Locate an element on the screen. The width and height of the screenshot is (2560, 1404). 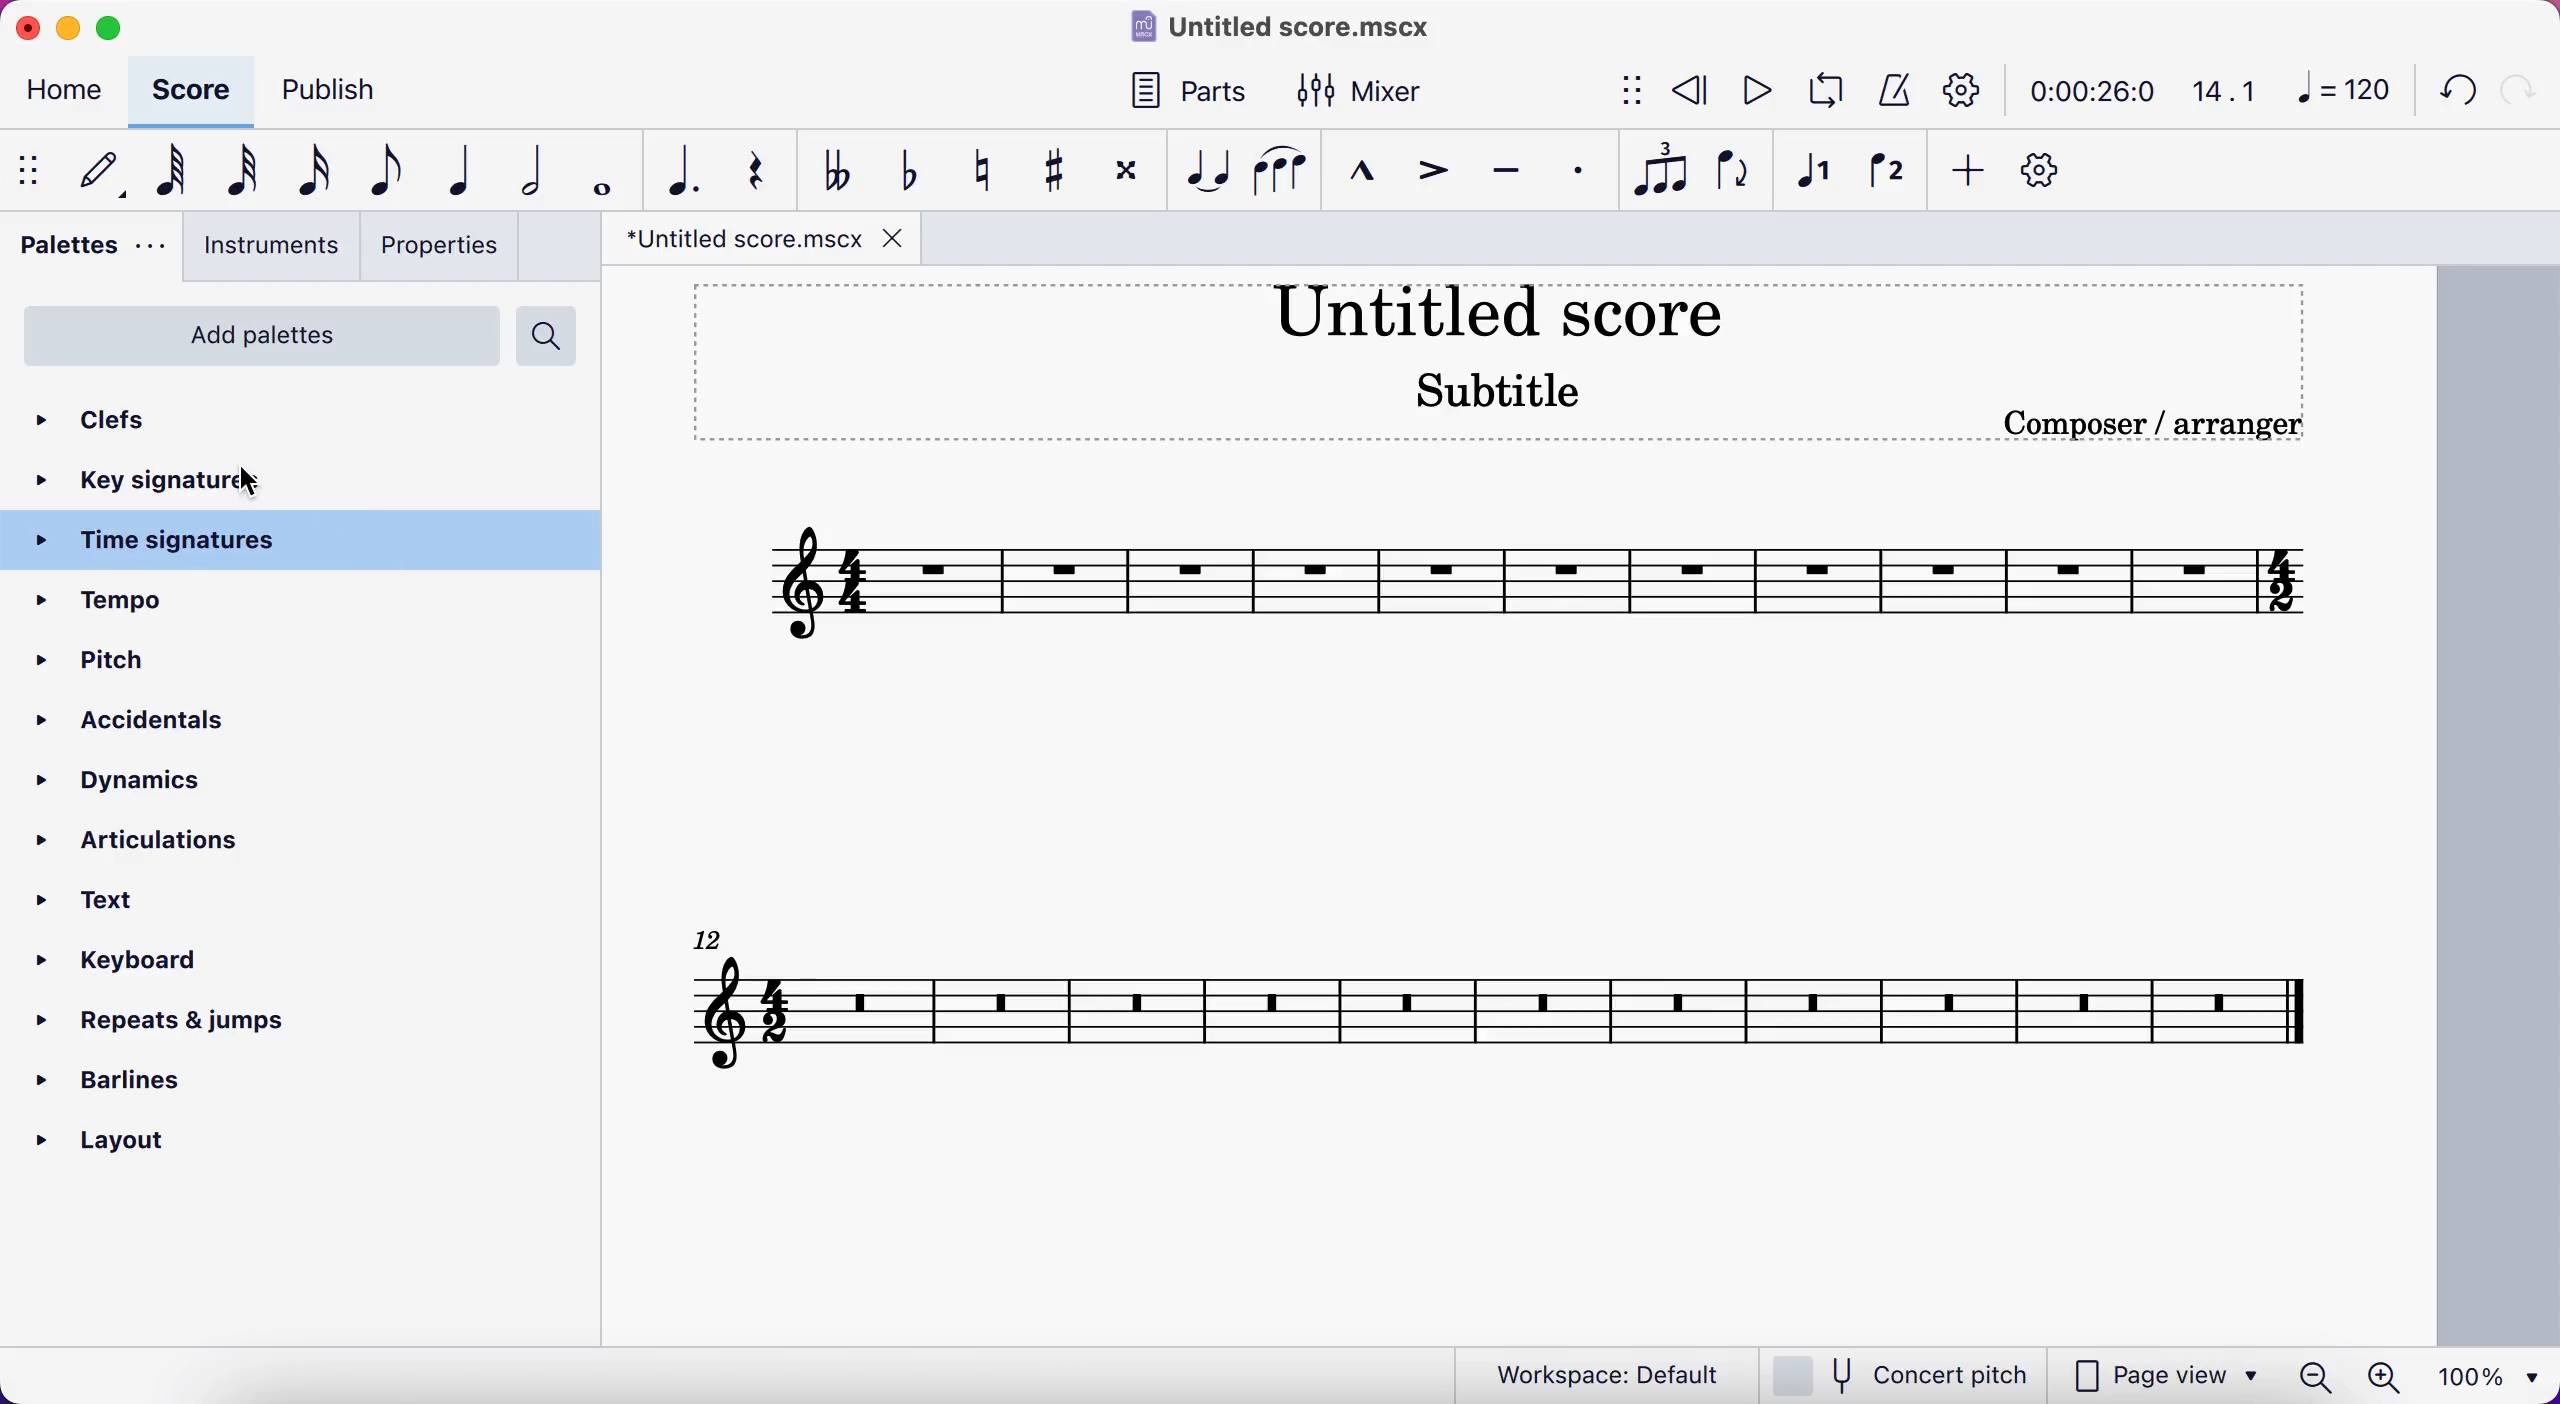
properties is located at coordinates (443, 249).